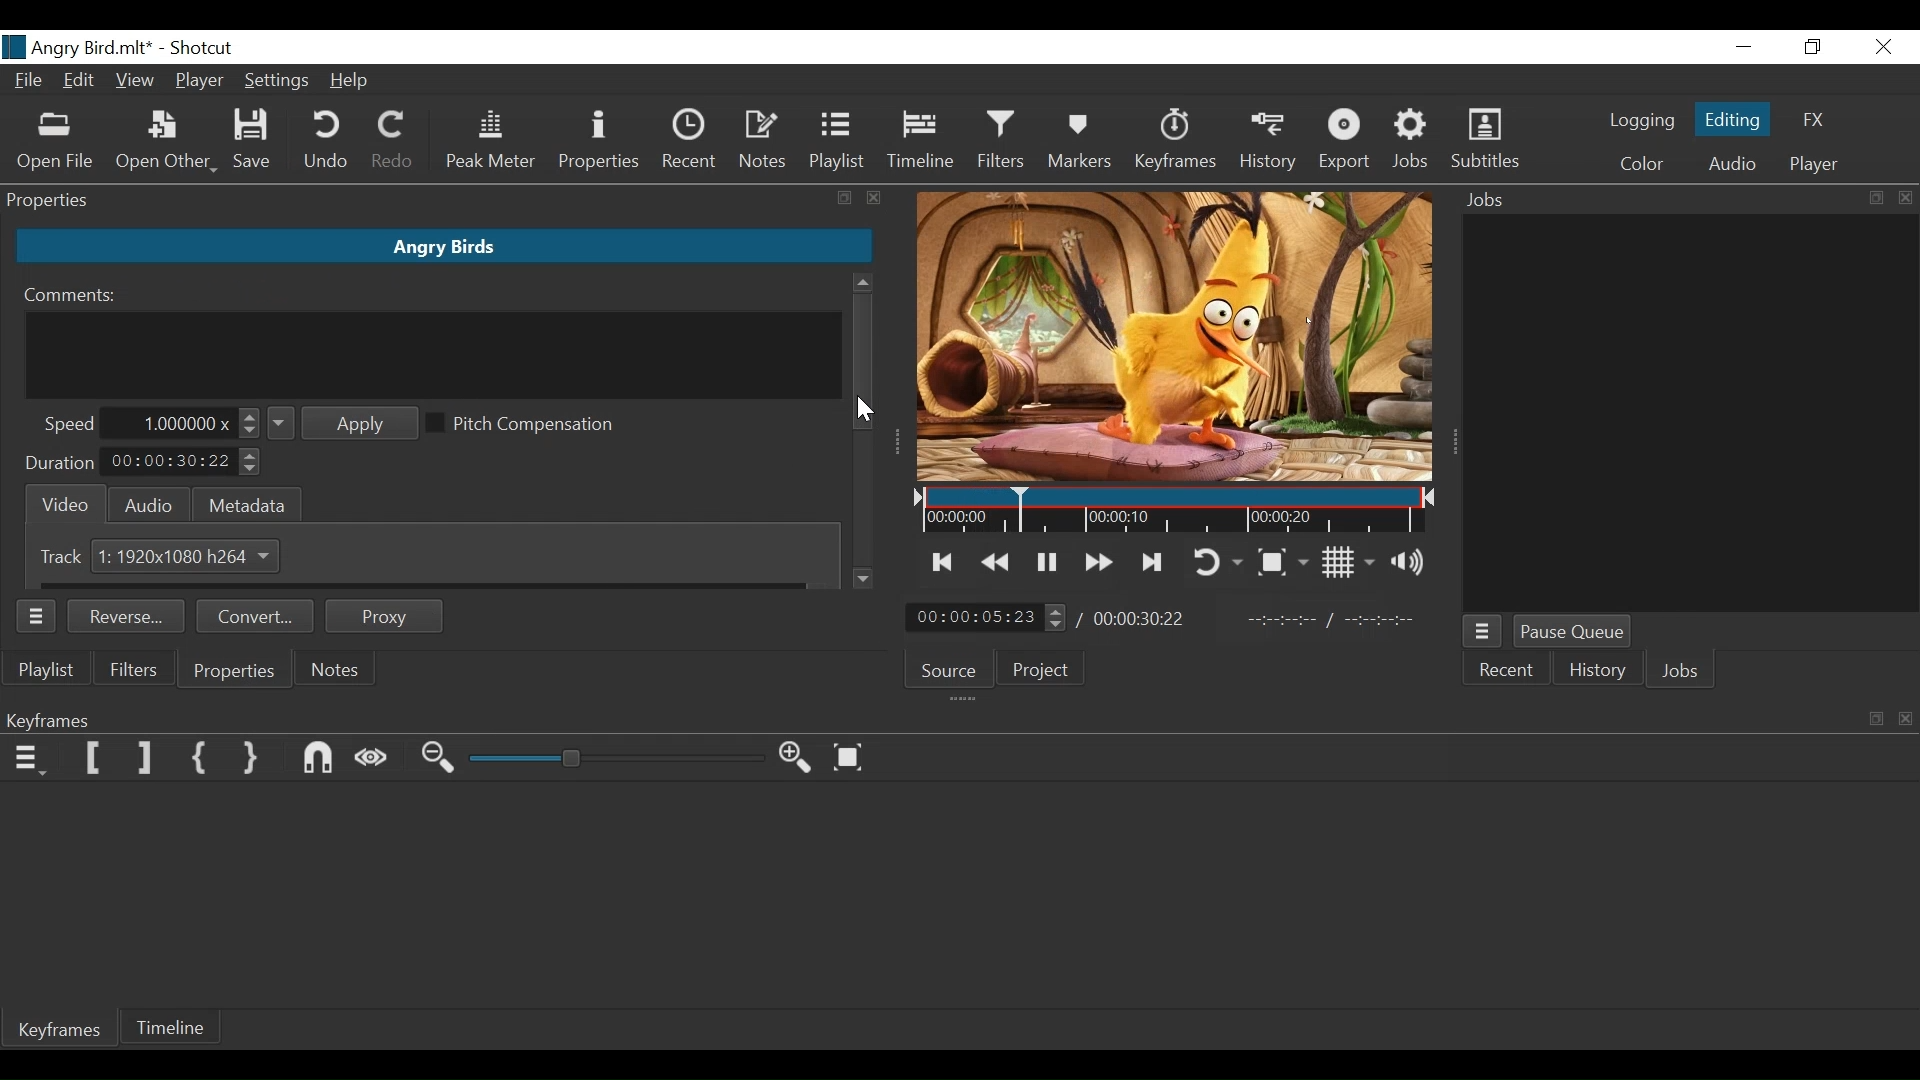  Describe the element at coordinates (130, 669) in the screenshot. I see `Filters` at that location.